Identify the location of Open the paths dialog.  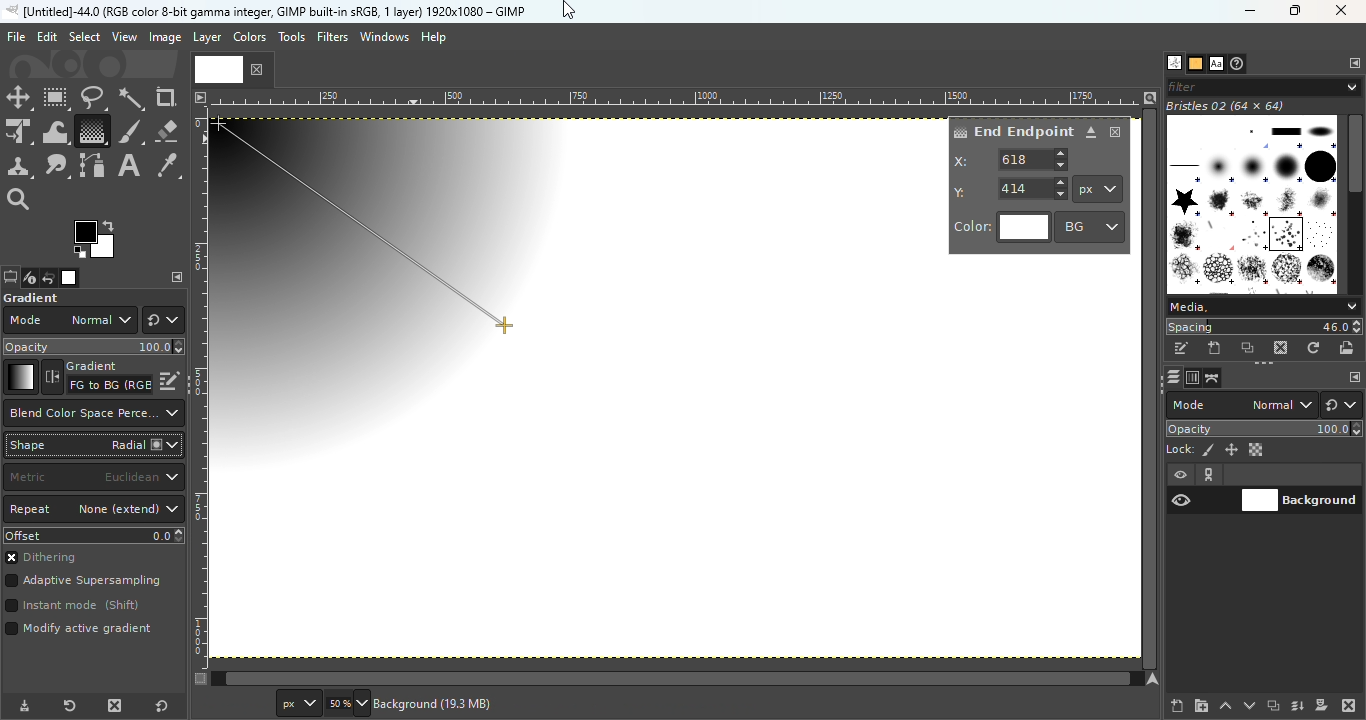
(1213, 378).